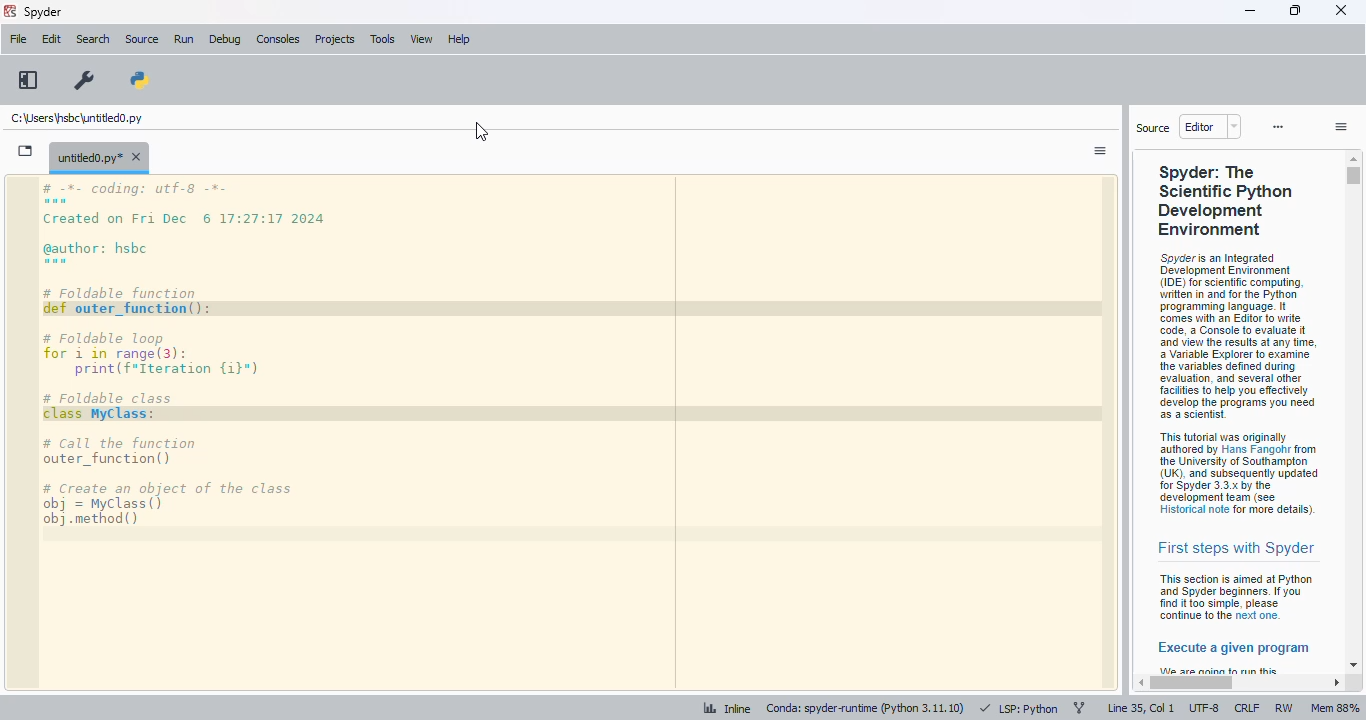 The height and width of the screenshot is (720, 1366). Describe the element at coordinates (76, 118) in the screenshot. I see `untitled0.py` at that location.